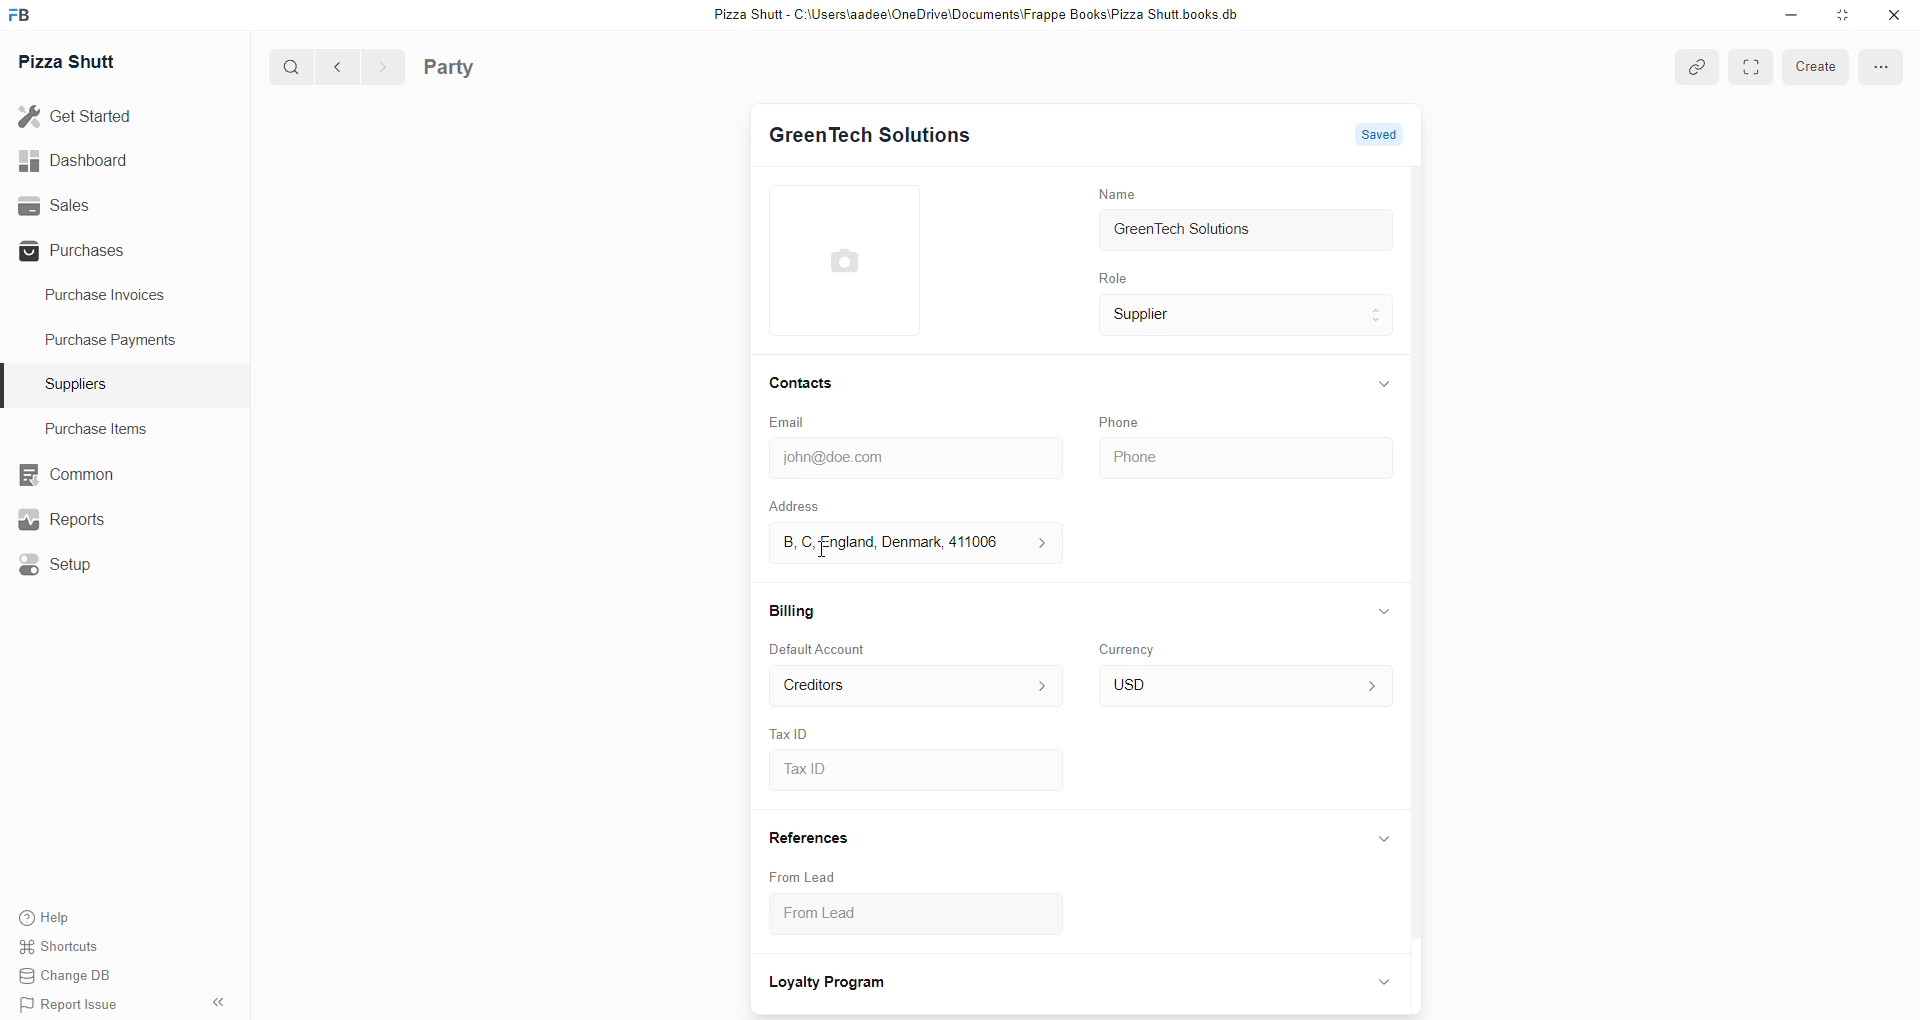 This screenshot has width=1920, height=1020. What do you see at coordinates (912, 686) in the screenshot?
I see `Creditors` at bounding box center [912, 686].